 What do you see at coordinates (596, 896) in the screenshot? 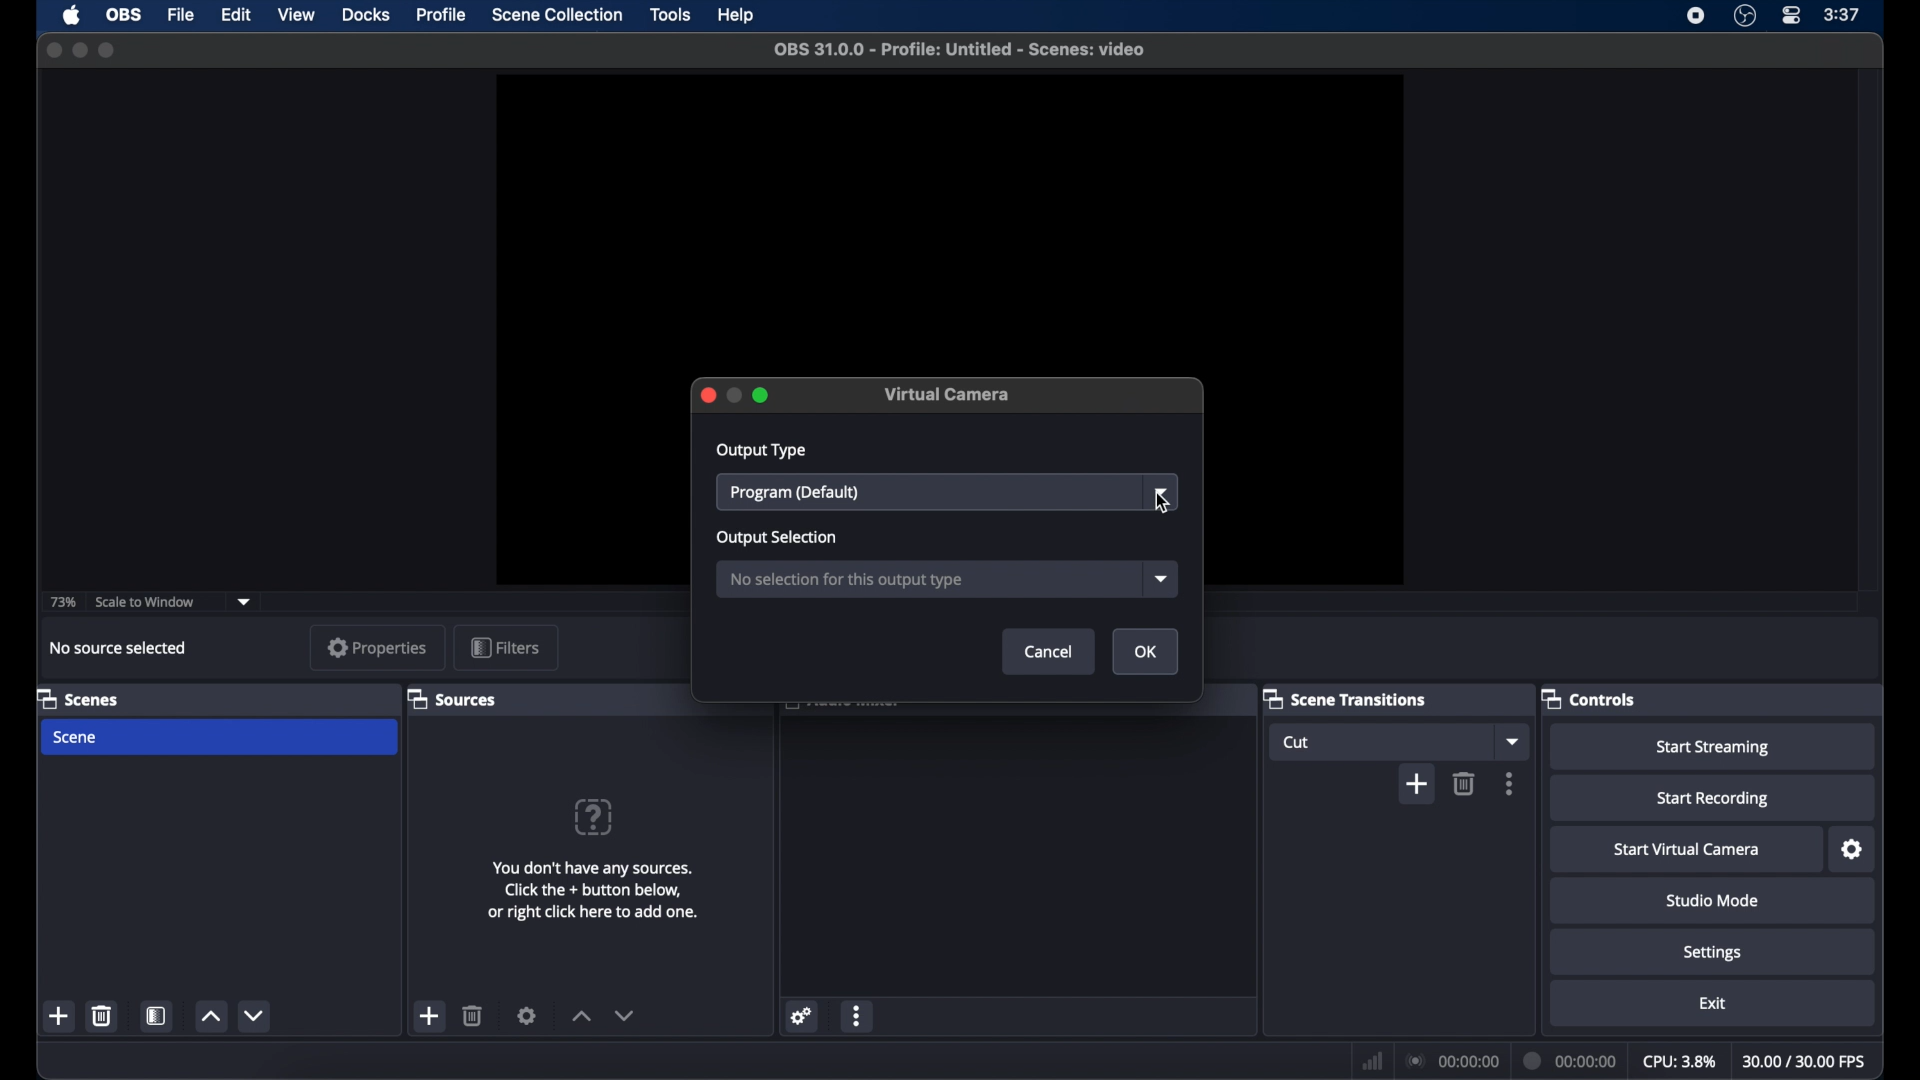
I see `You don't have any sources.
Click the + button below,
or right click here to add one.` at bounding box center [596, 896].